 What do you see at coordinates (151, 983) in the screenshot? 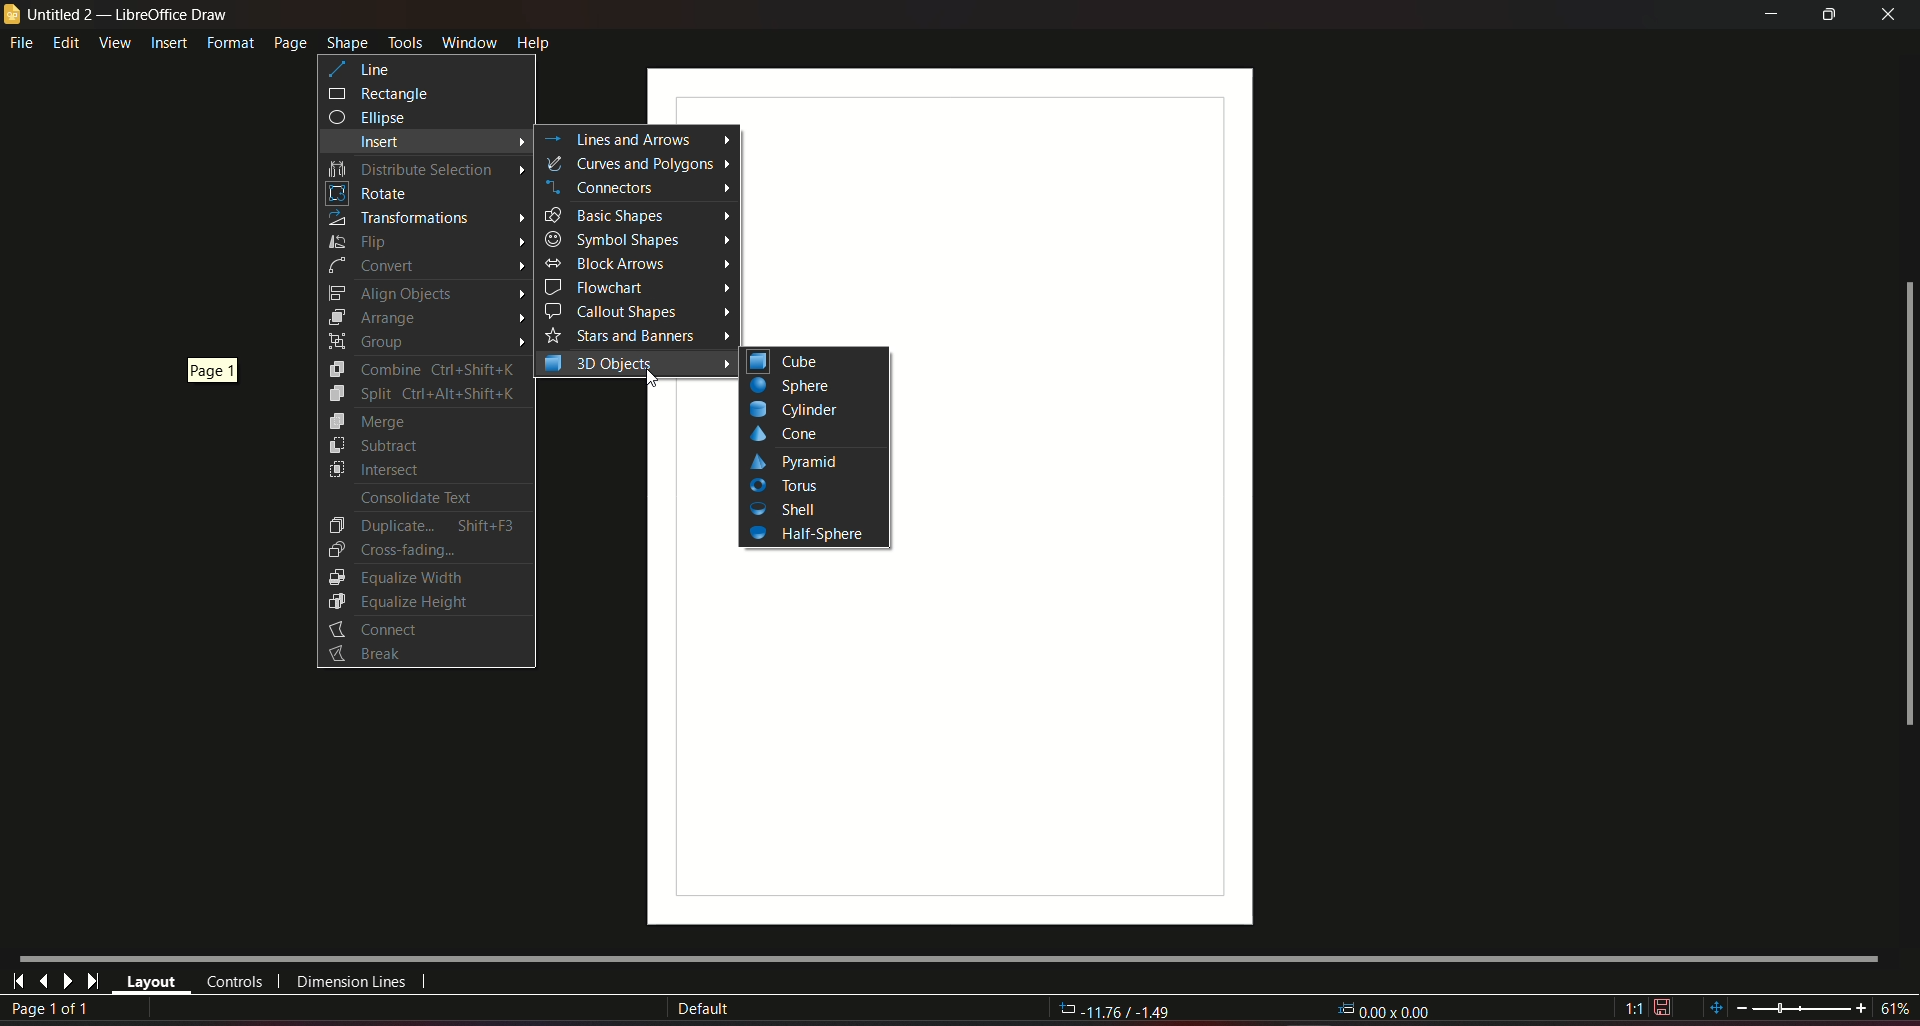
I see `layout` at bounding box center [151, 983].